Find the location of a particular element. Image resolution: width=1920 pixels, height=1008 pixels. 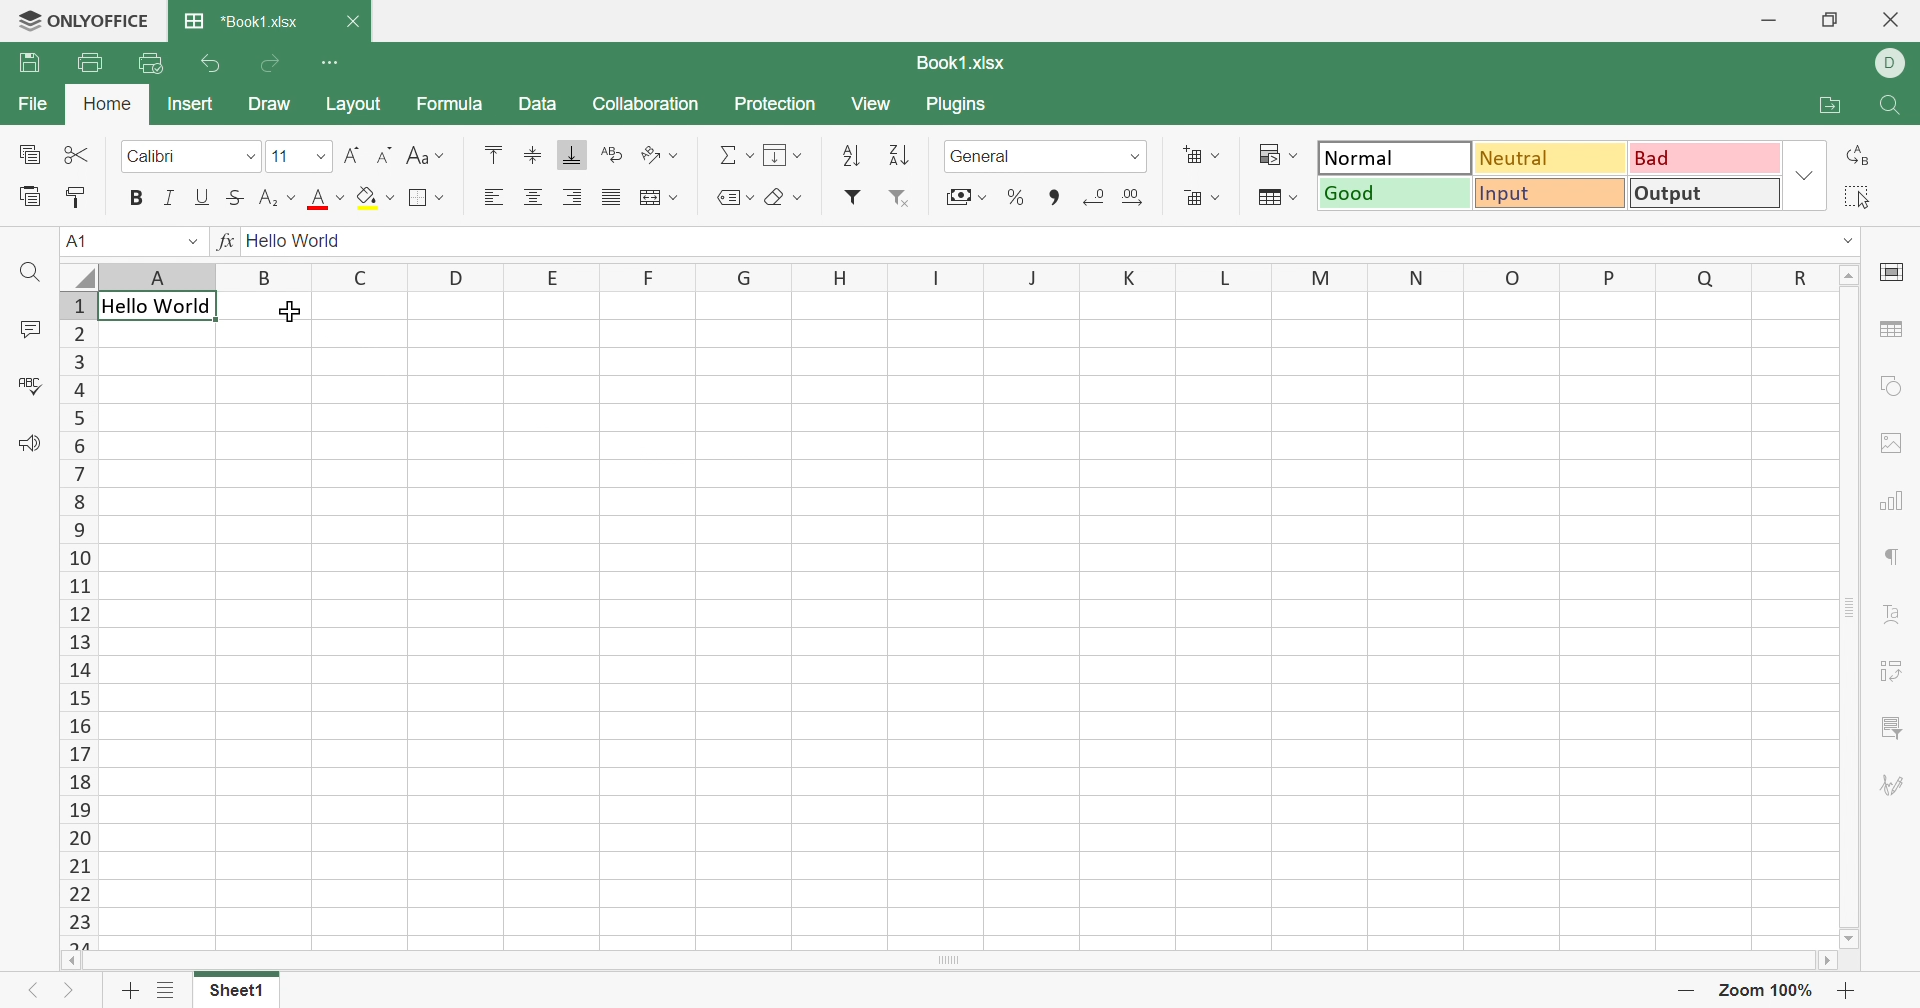

Align bottom is located at coordinates (573, 153).